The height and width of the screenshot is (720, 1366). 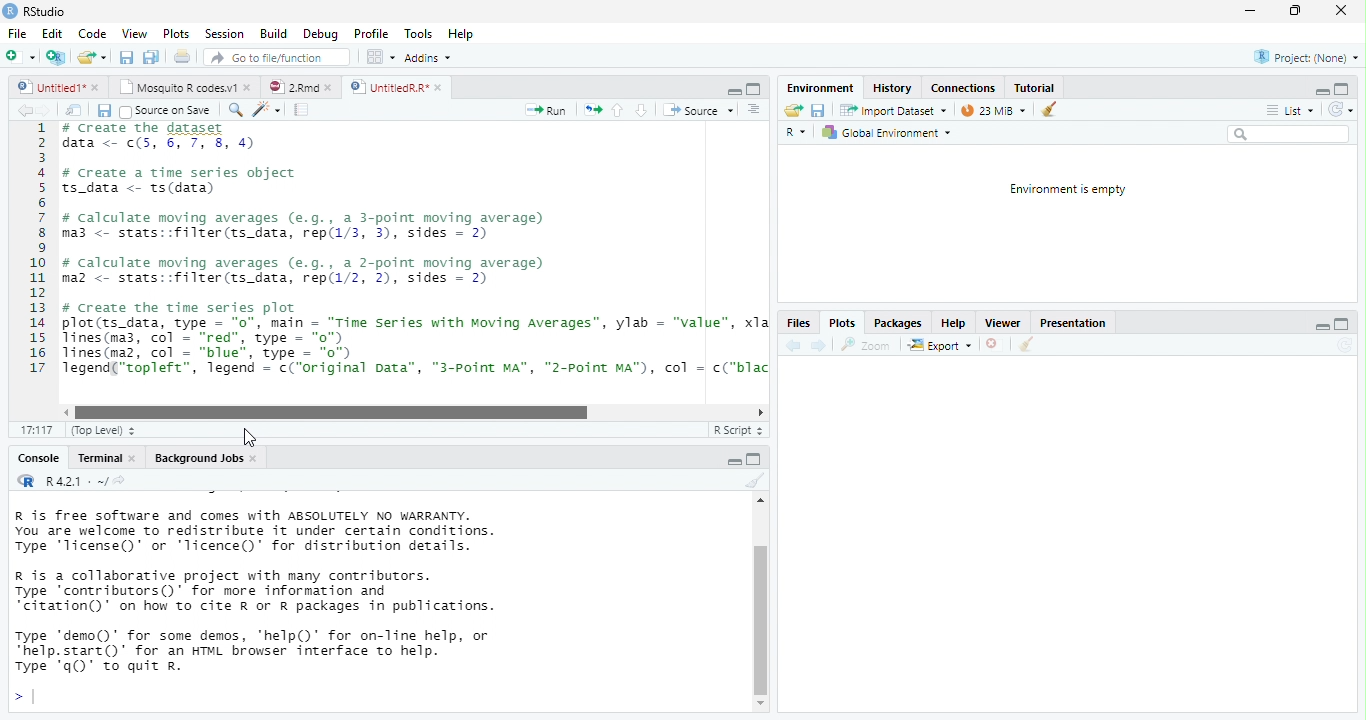 I want to click on Console, so click(x=37, y=459).